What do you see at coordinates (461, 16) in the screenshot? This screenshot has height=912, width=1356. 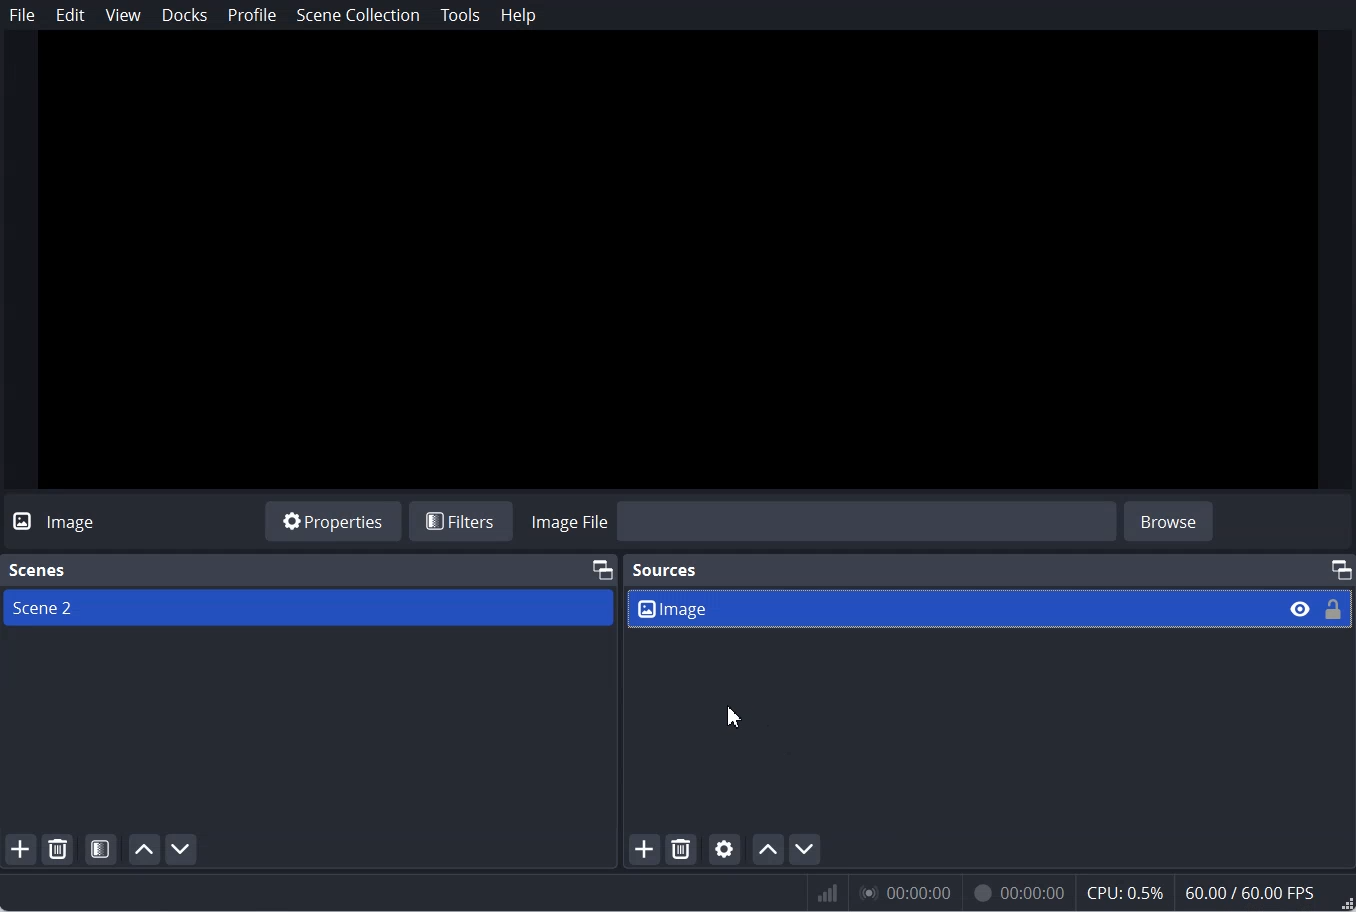 I see `Tools` at bounding box center [461, 16].